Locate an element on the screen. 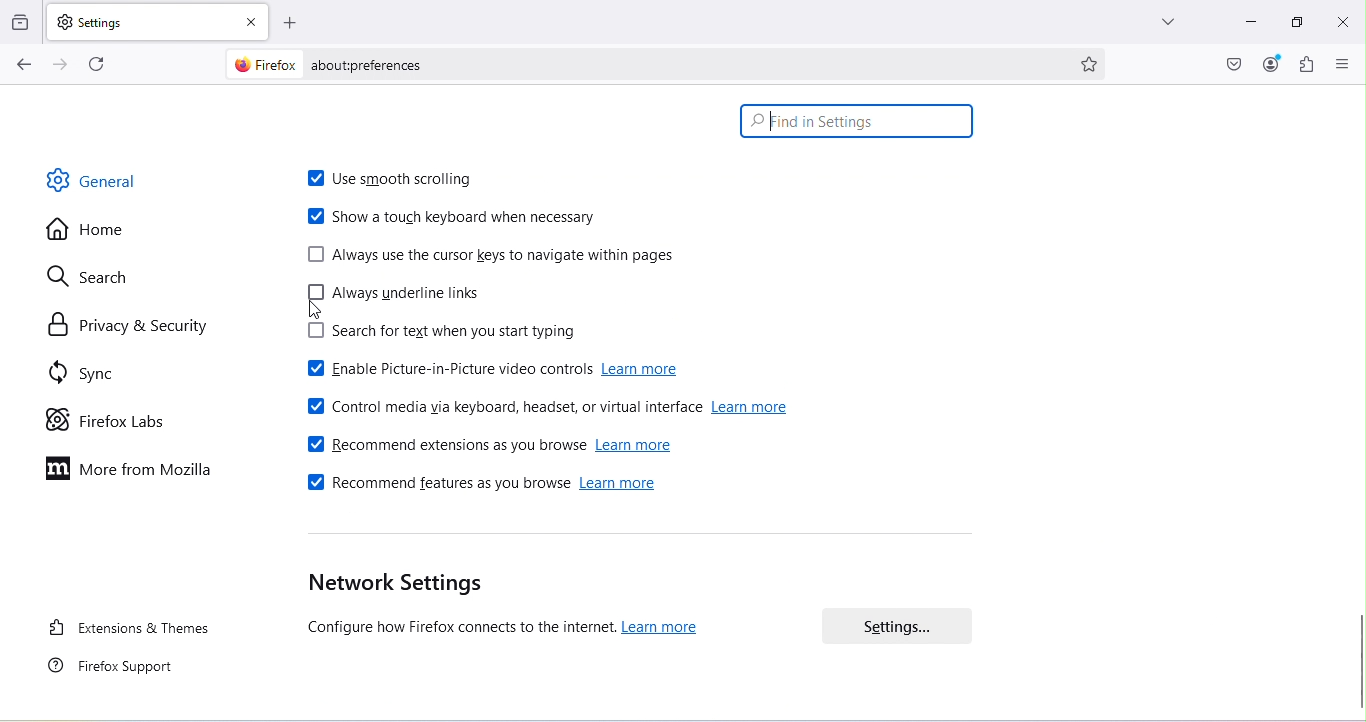 The height and width of the screenshot is (722, 1366). More on mozilla is located at coordinates (121, 470).